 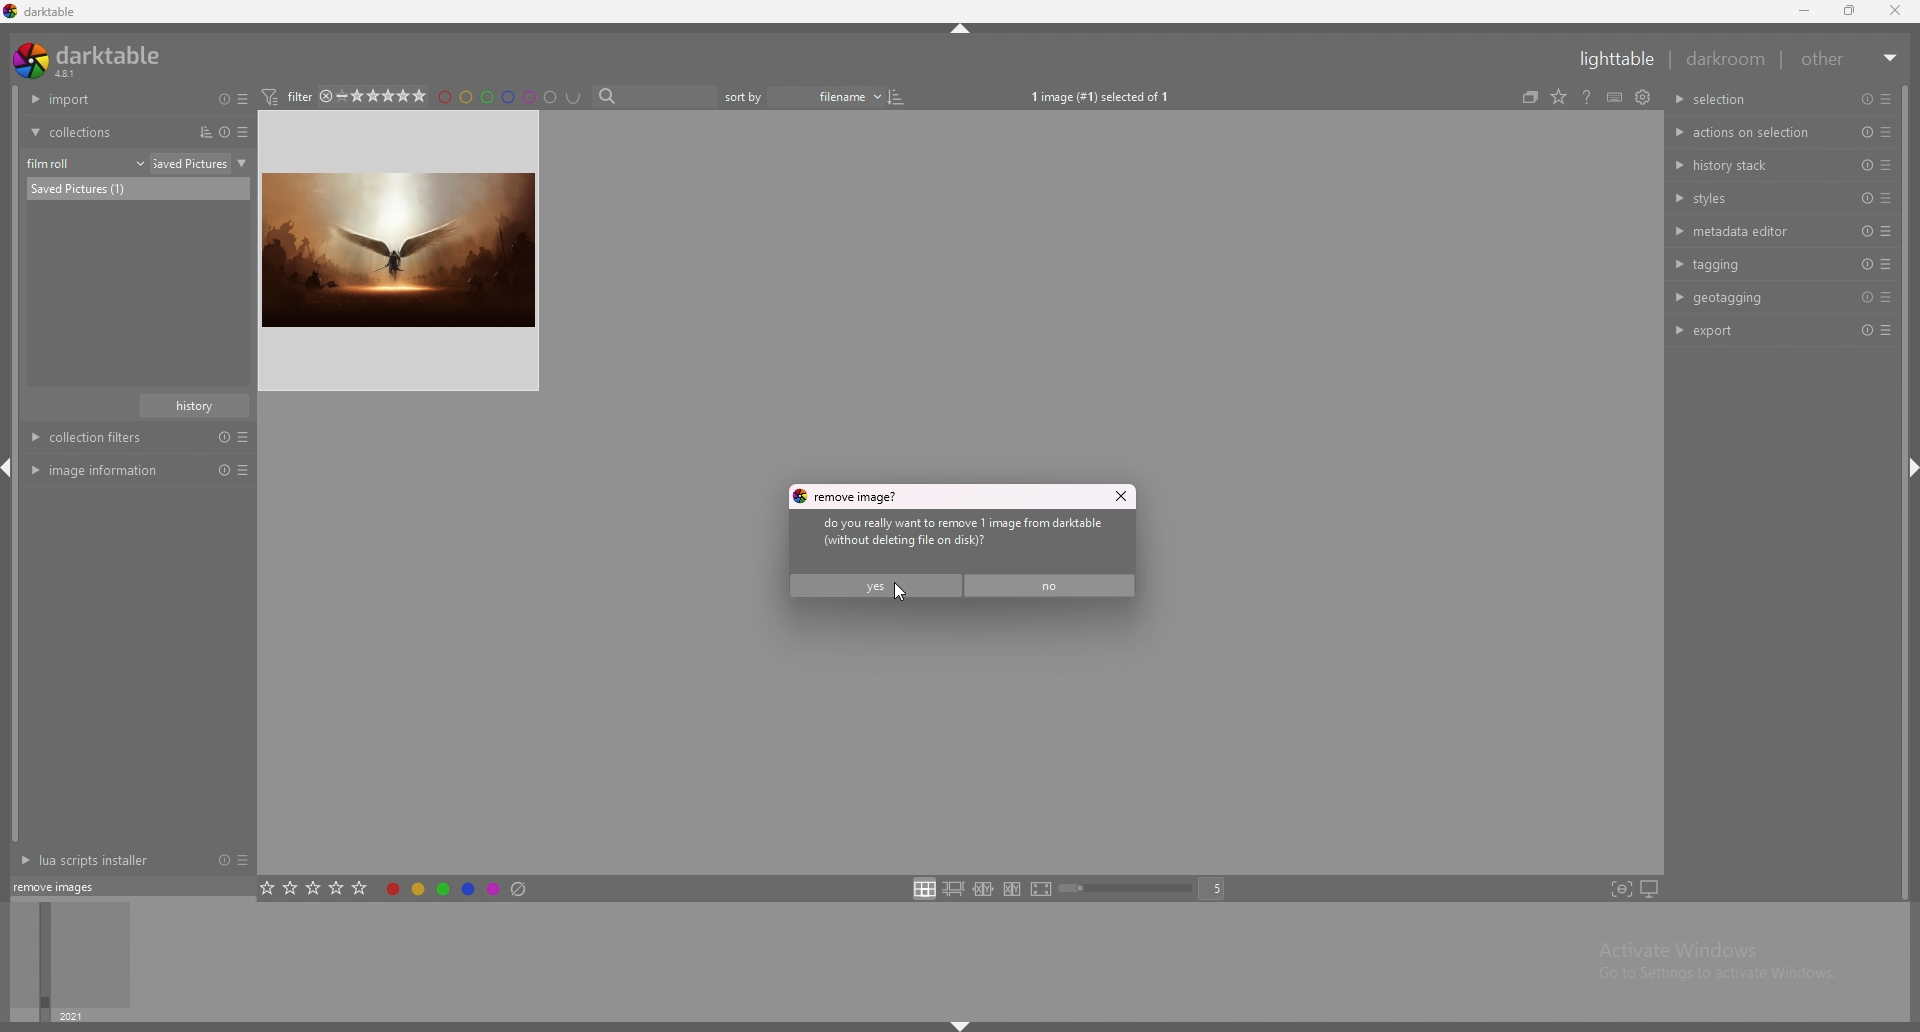 I want to click on culling layout in dynamic mode, so click(x=1012, y=889).